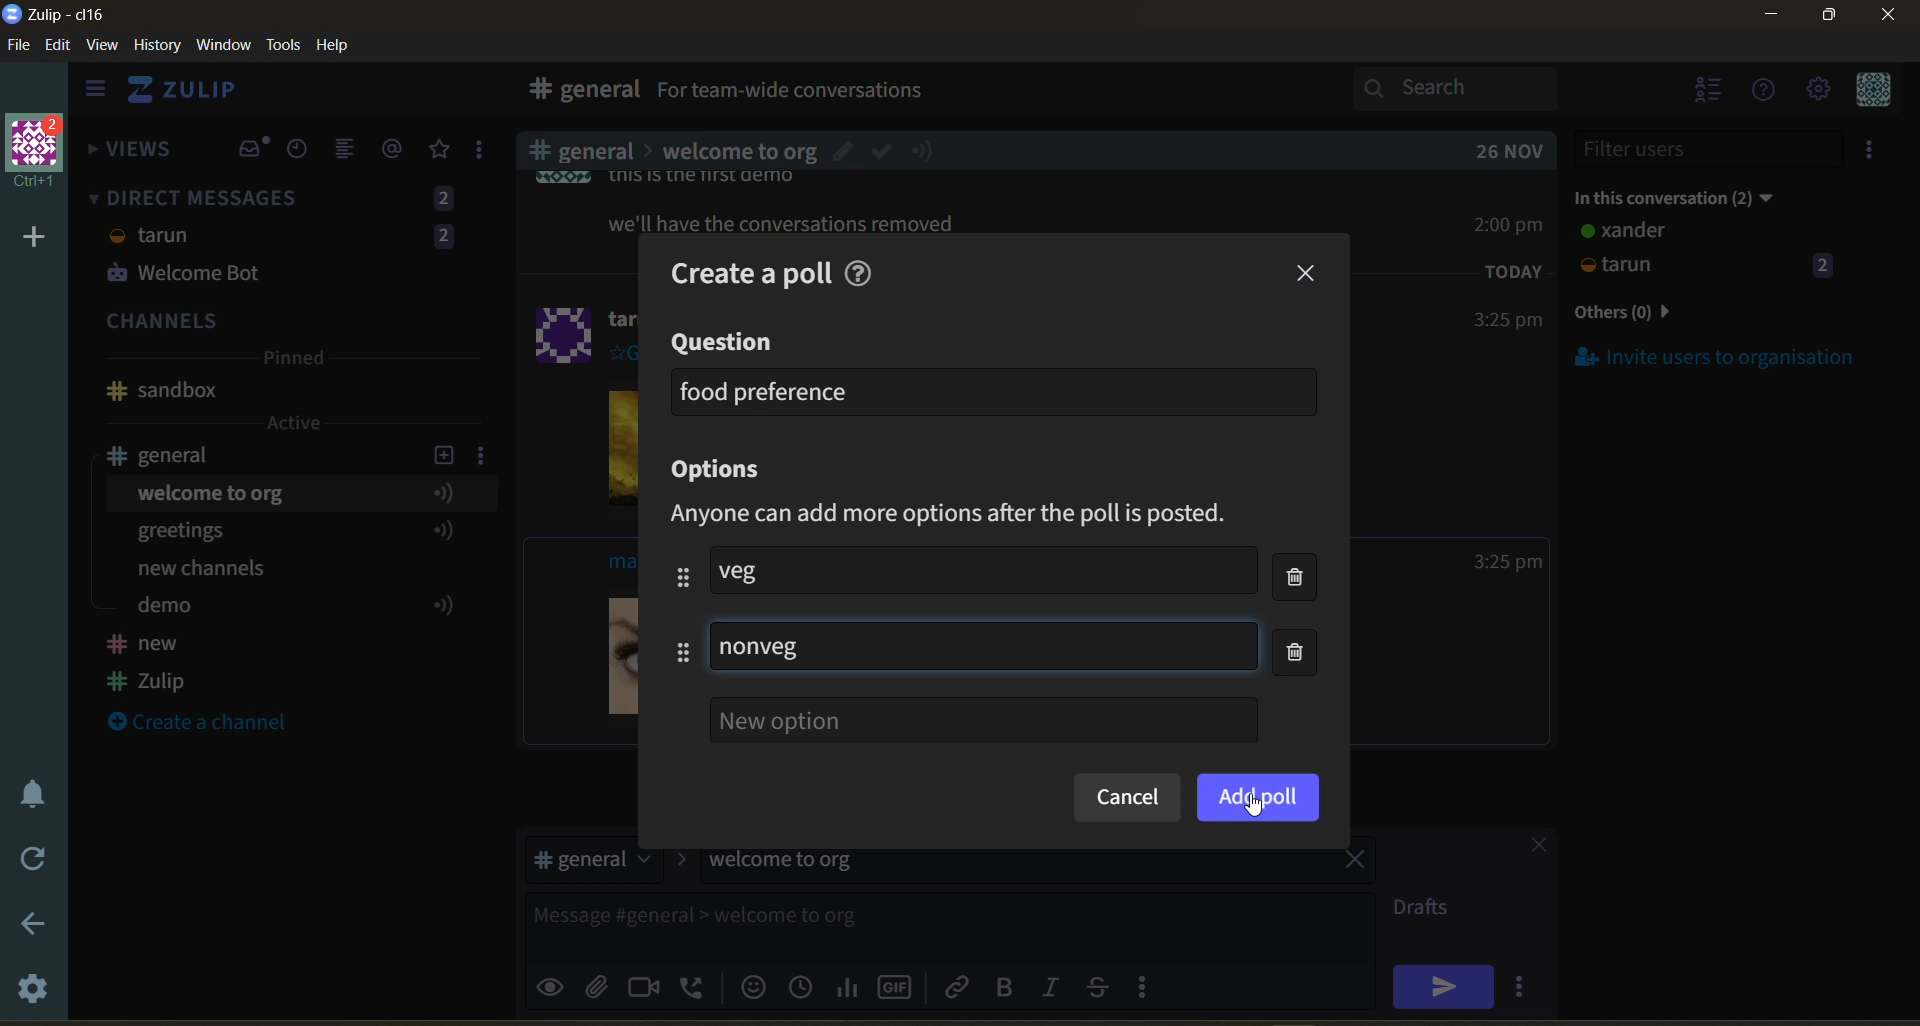  Describe the element at coordinates (253, 149) in the screenshot. I see `inbox` at that location.